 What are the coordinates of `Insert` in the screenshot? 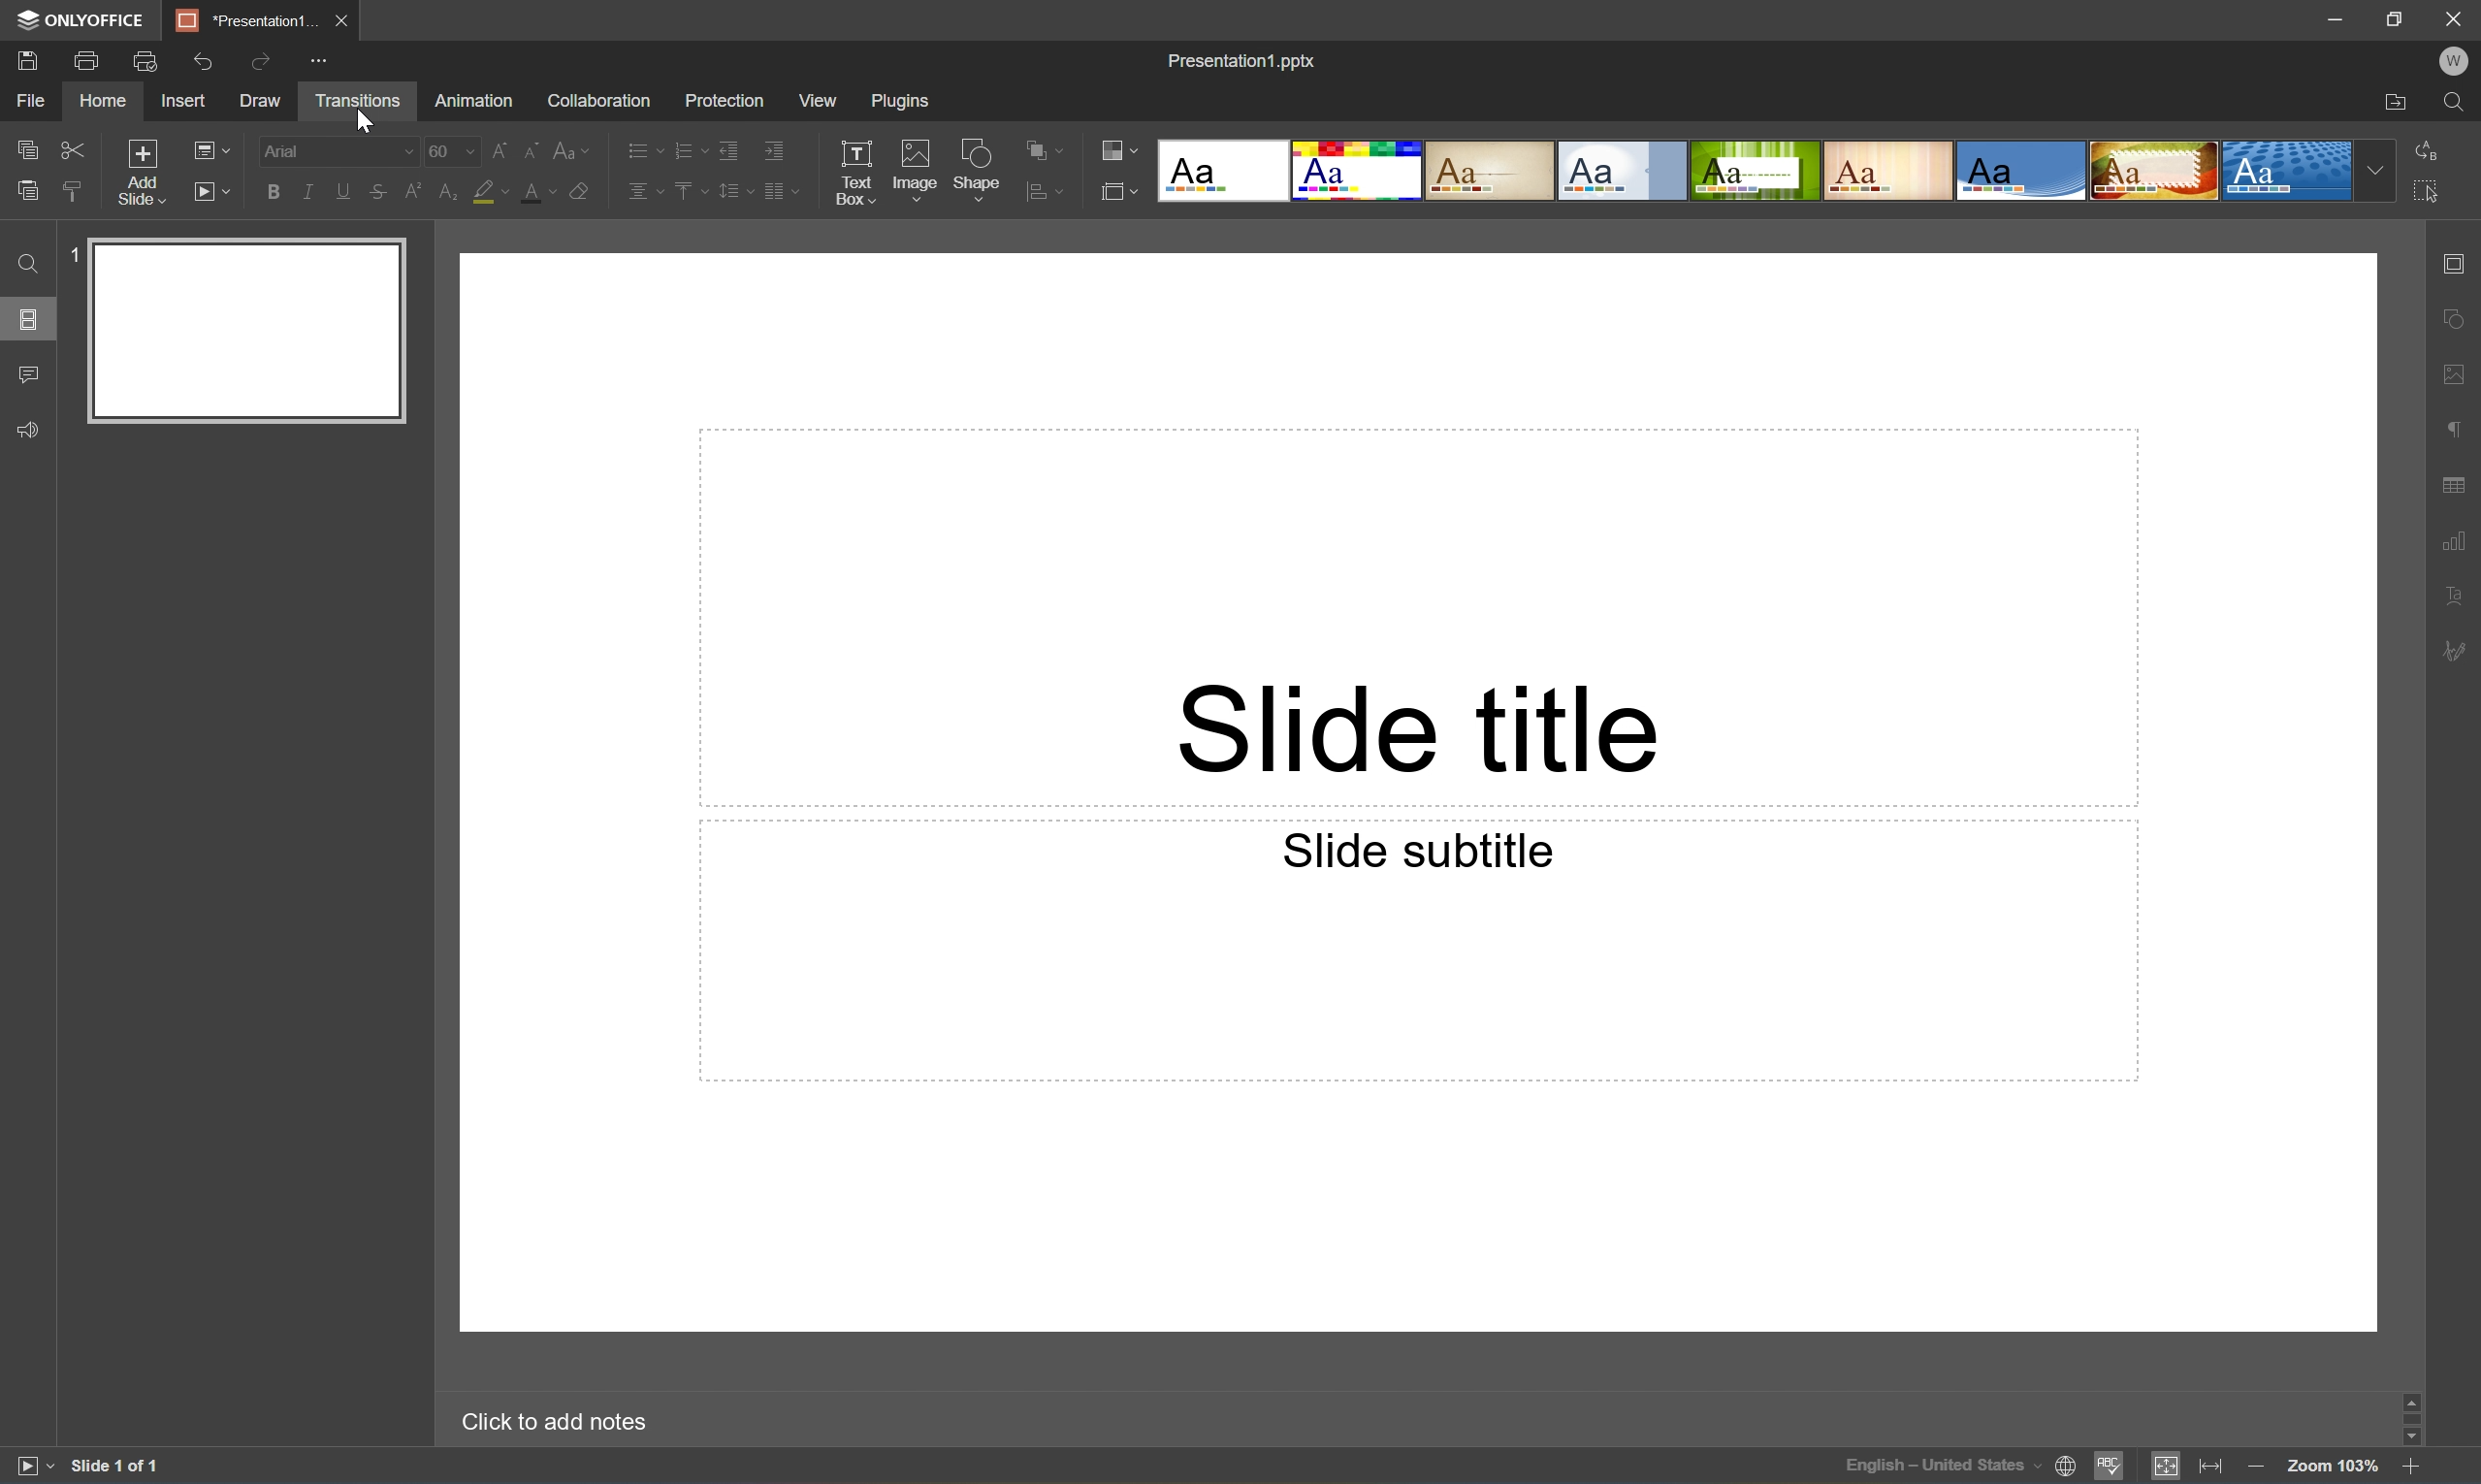 It's located at (188, 98).